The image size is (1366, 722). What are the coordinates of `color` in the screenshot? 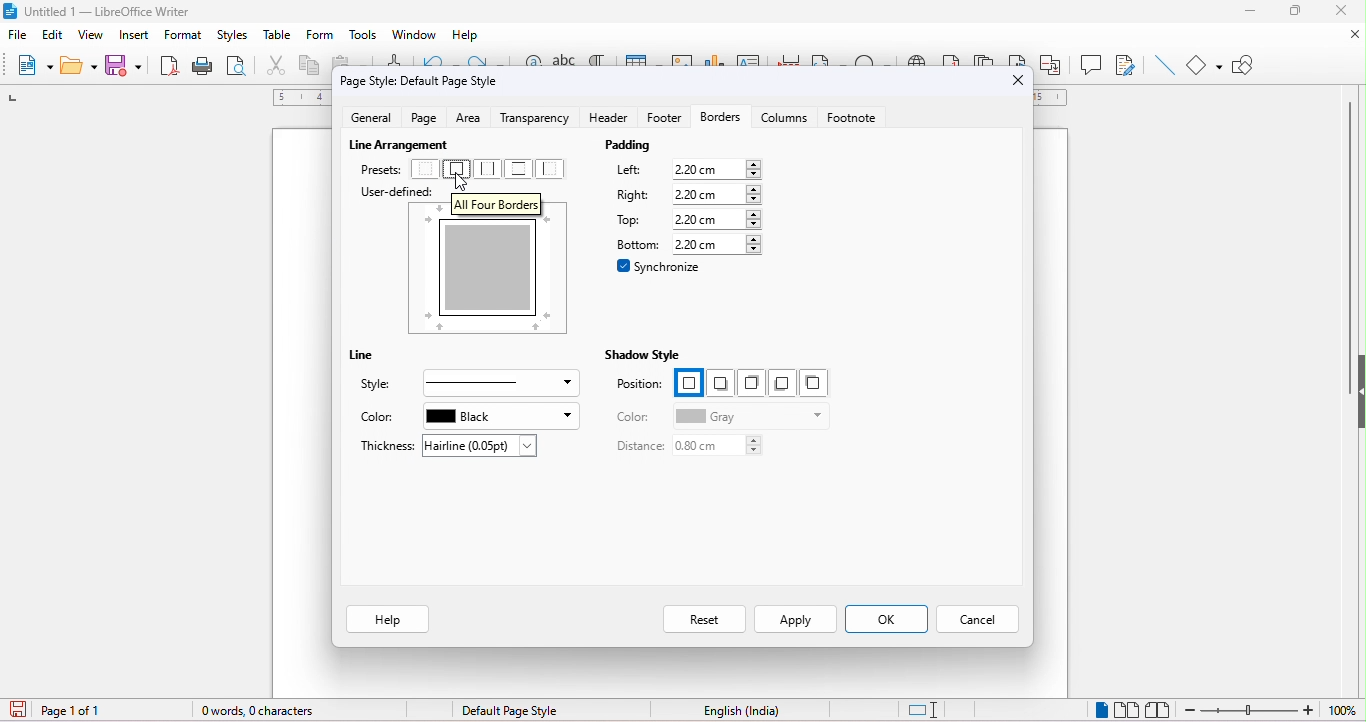 It's located at (635, 417).